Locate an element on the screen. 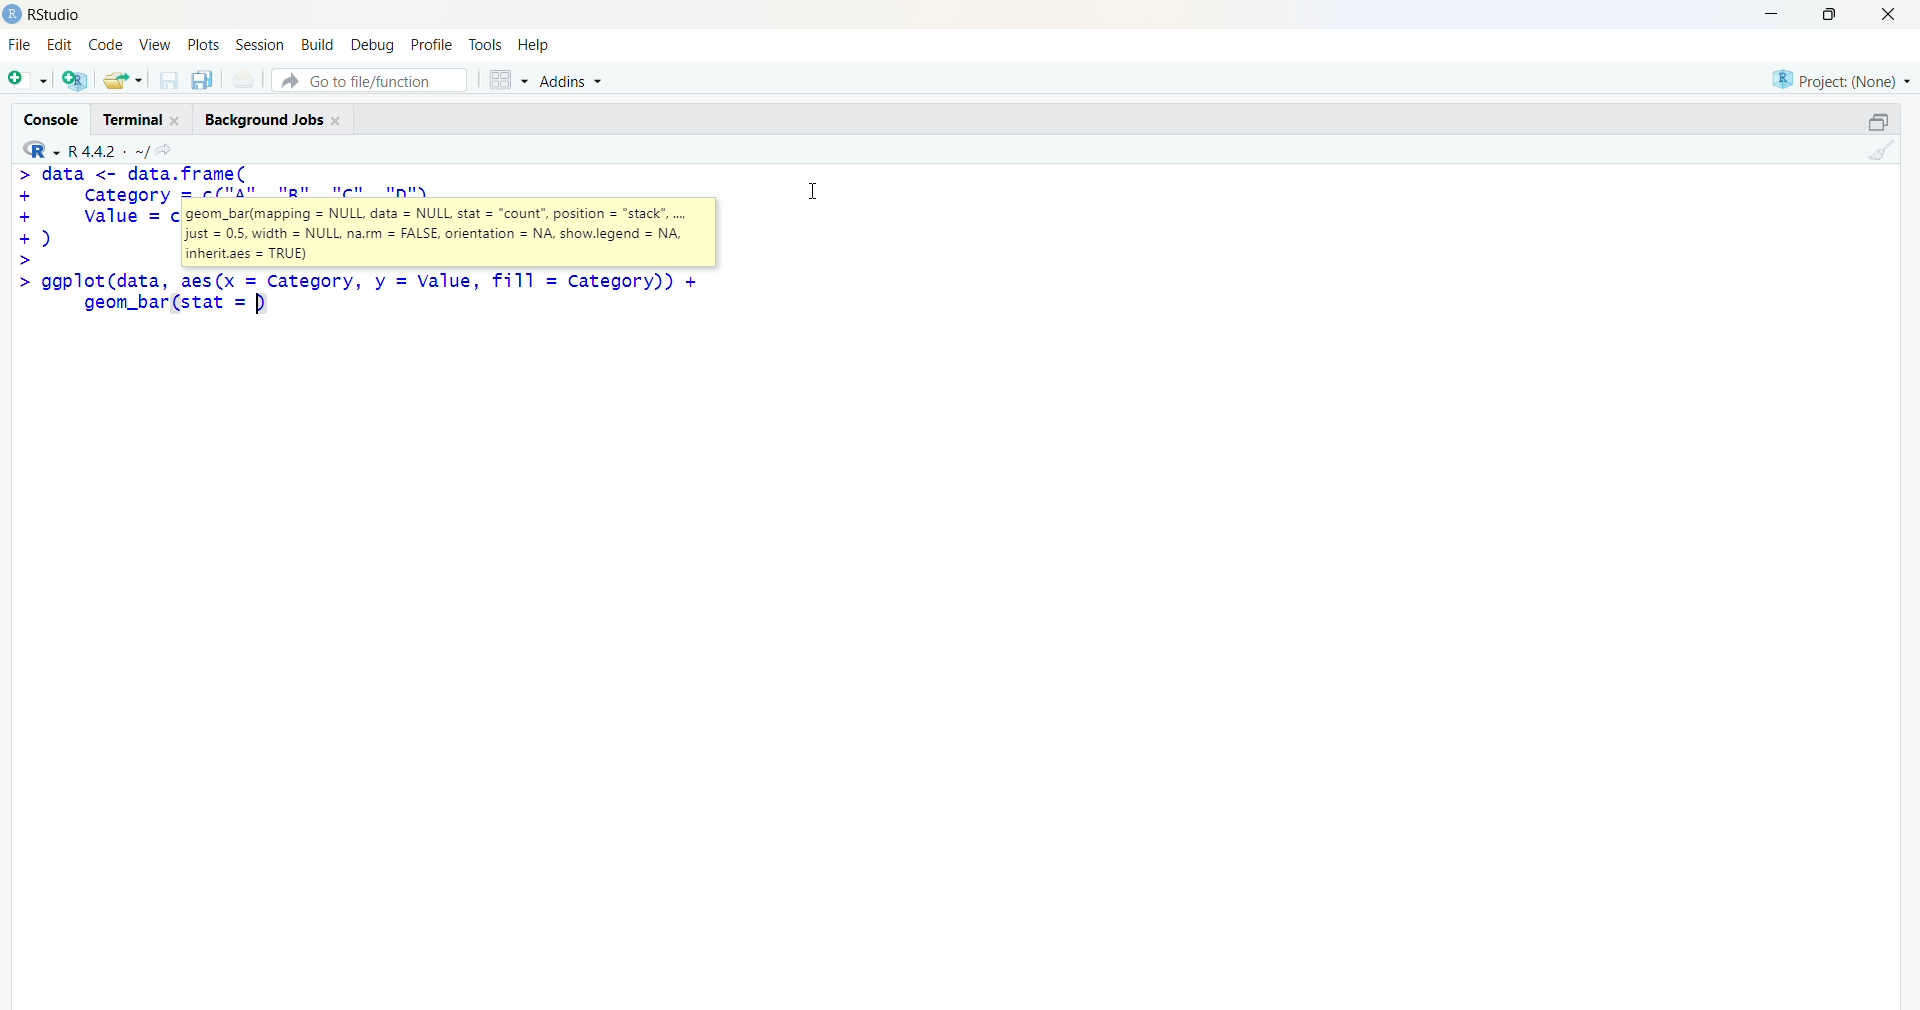 Image resolution: width=1920 pixels, height=1010 pixels. maximize is located at coordinates (1878, 122).